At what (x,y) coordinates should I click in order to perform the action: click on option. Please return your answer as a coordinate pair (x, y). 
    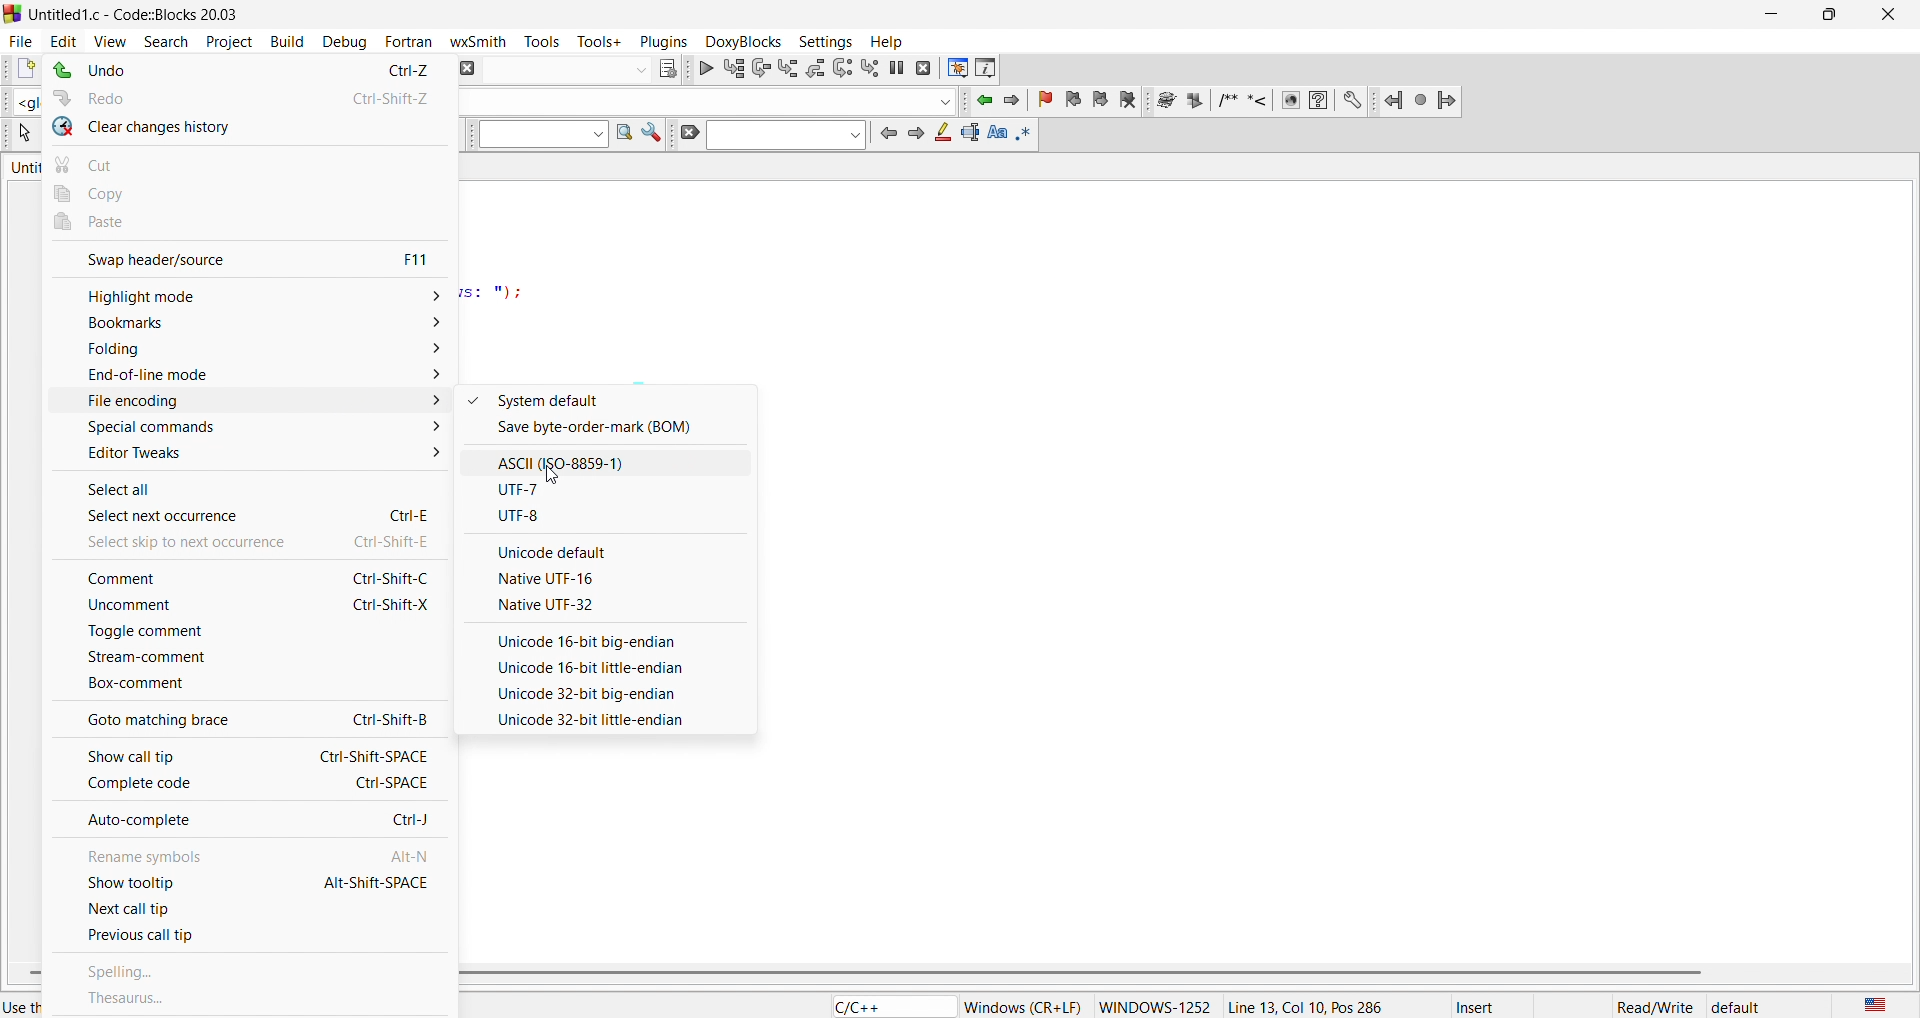
    Looking at the image, I should click on (614, 695).